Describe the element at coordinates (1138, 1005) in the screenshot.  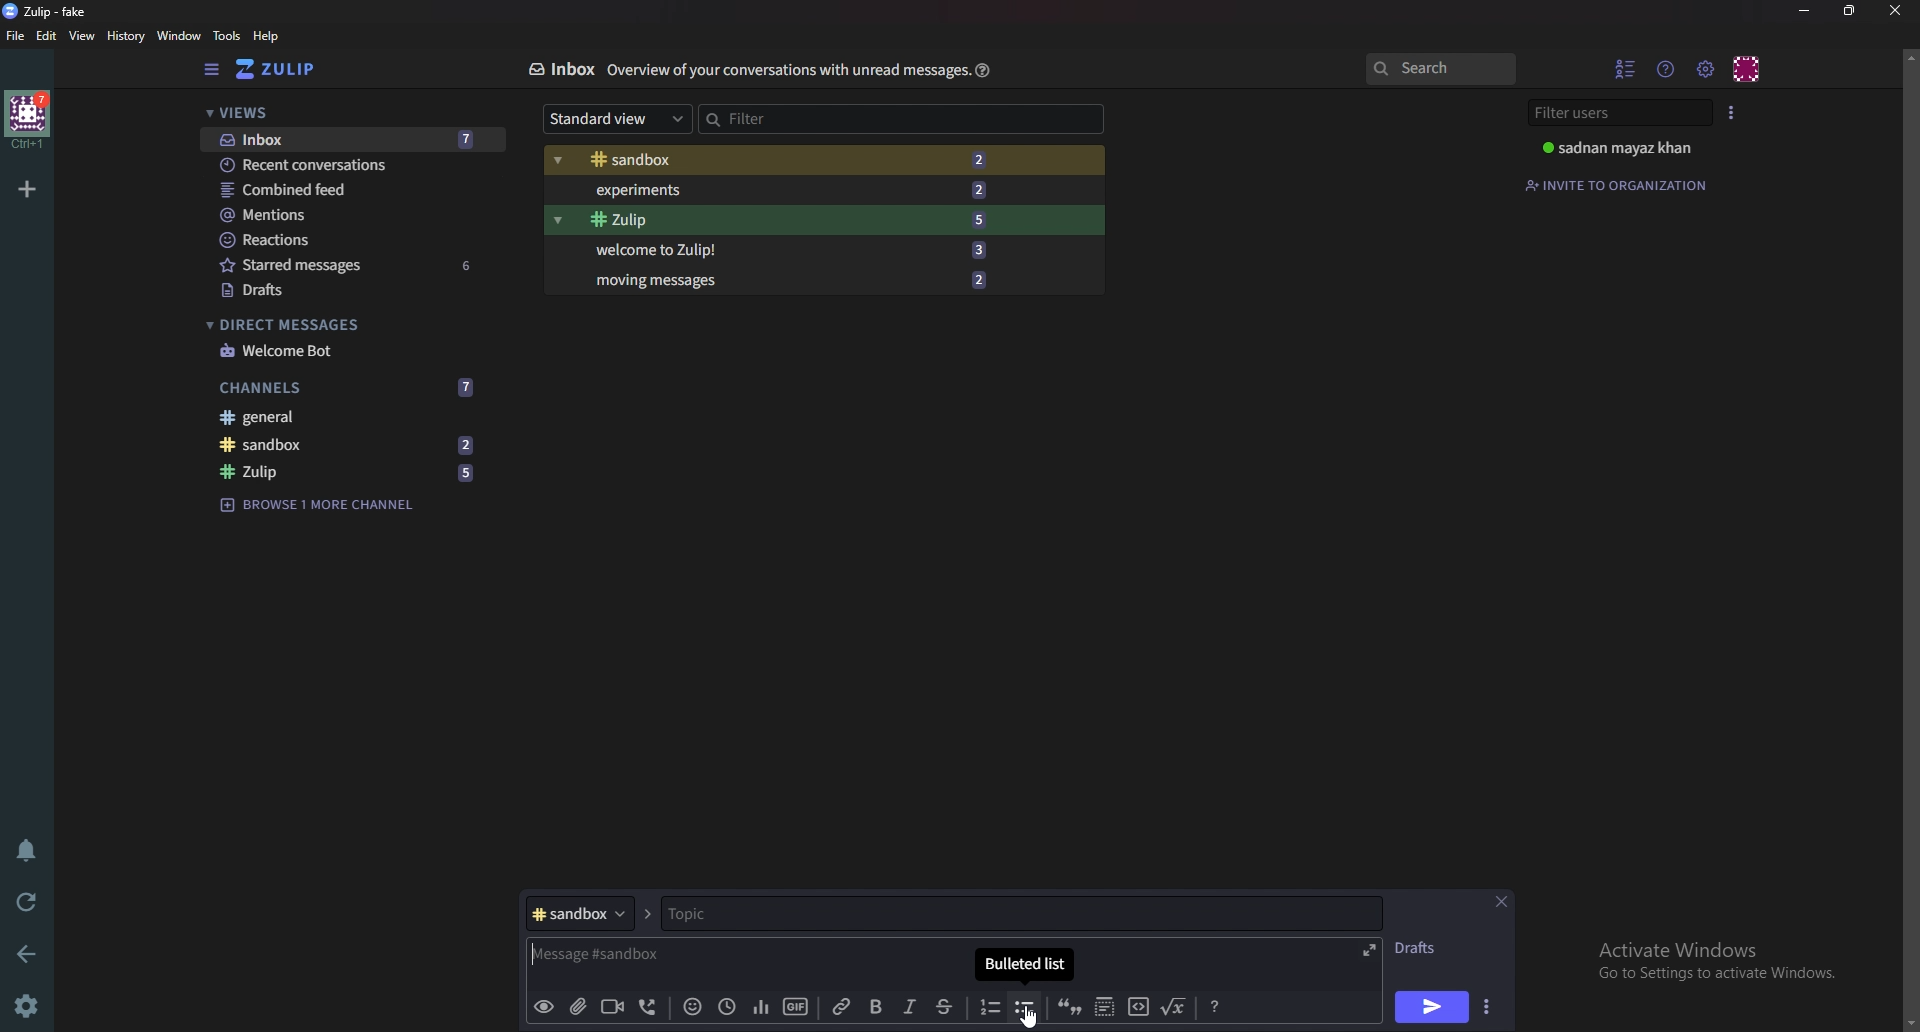
I see `code` at that location.